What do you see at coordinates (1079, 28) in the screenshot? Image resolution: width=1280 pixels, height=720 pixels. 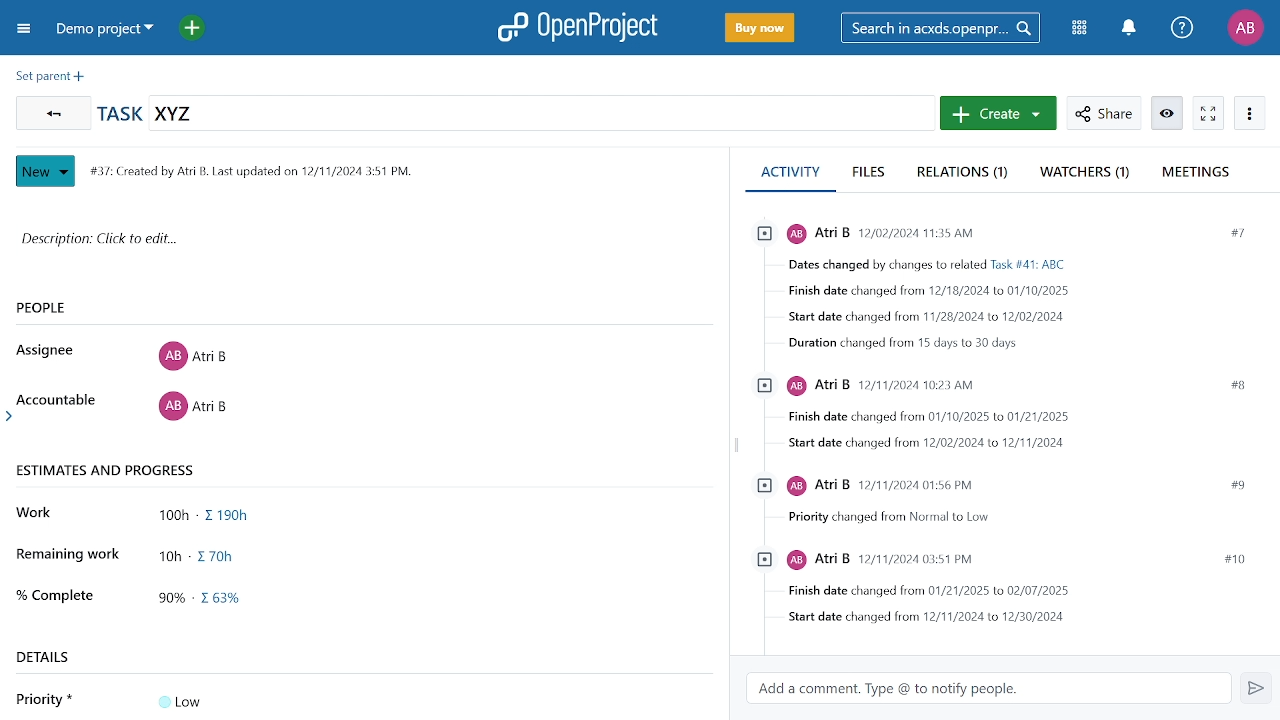 I see `Modules` at bounding box center [1079, 28].